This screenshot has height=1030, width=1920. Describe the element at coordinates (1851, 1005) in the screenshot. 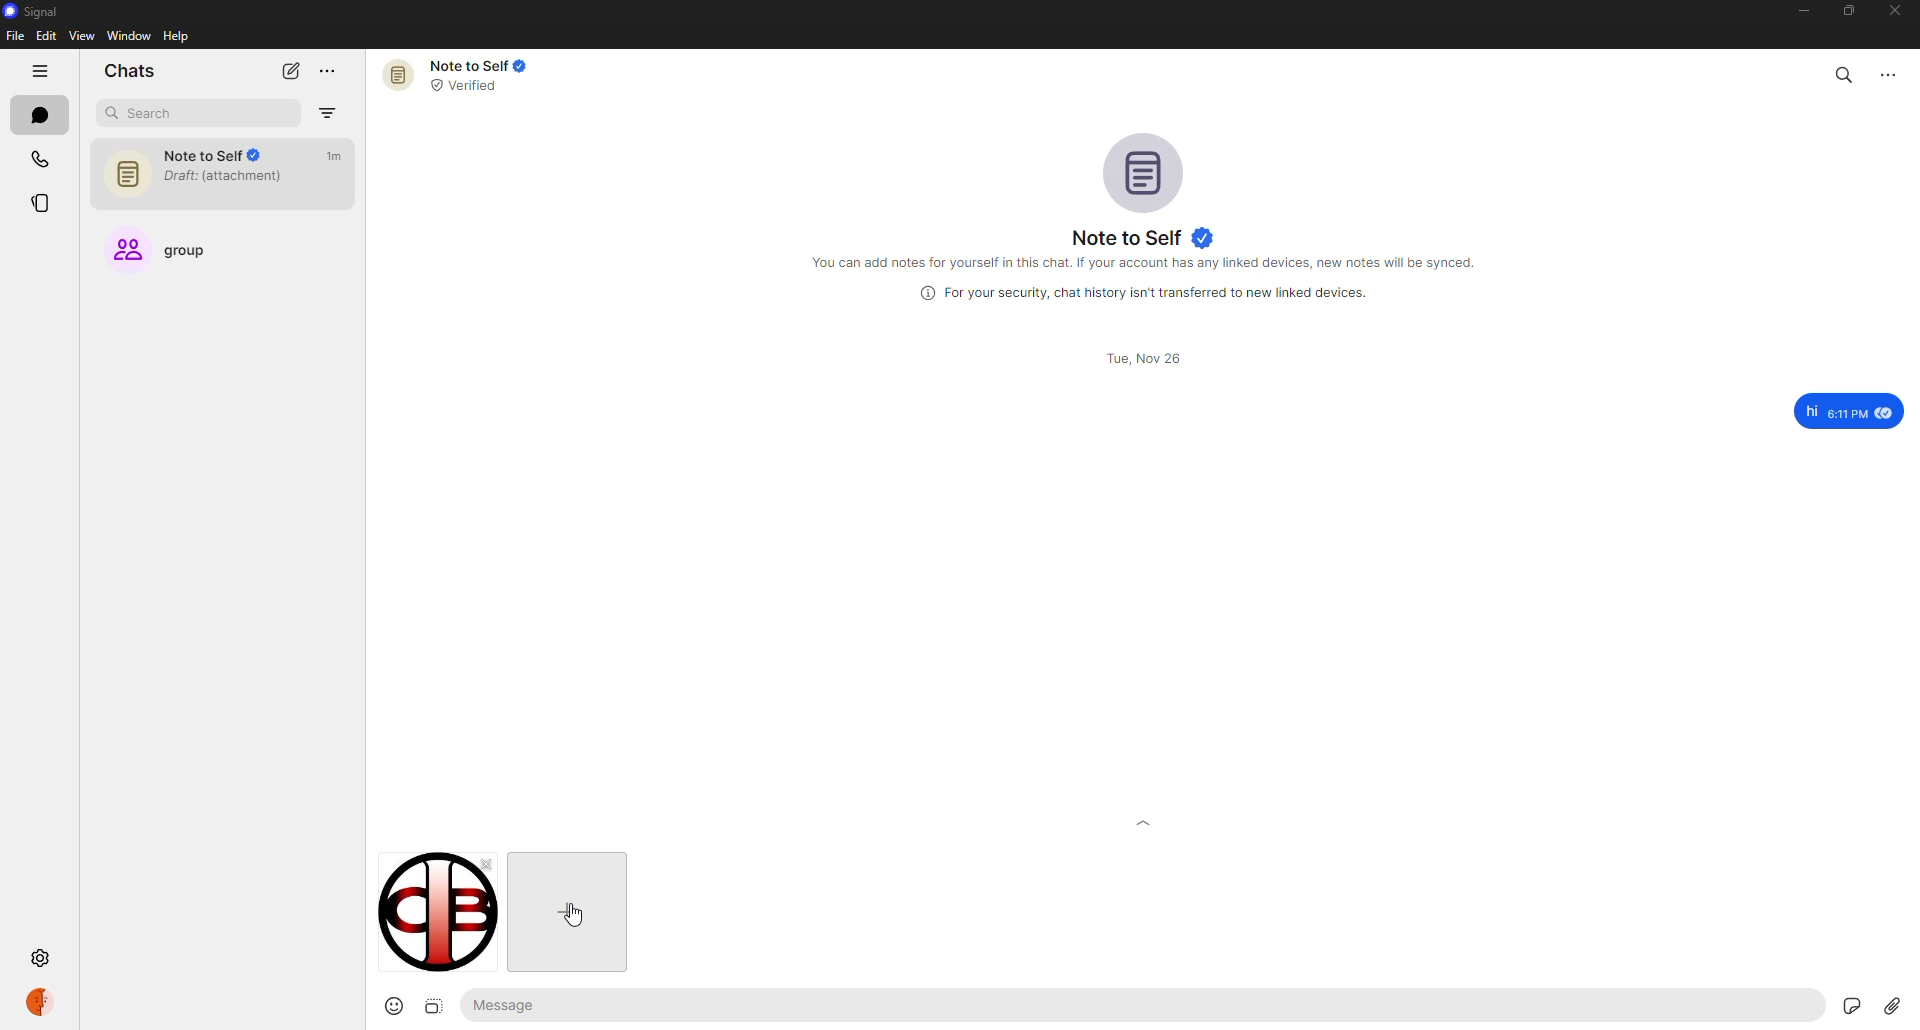

I see `stickers` at that location.